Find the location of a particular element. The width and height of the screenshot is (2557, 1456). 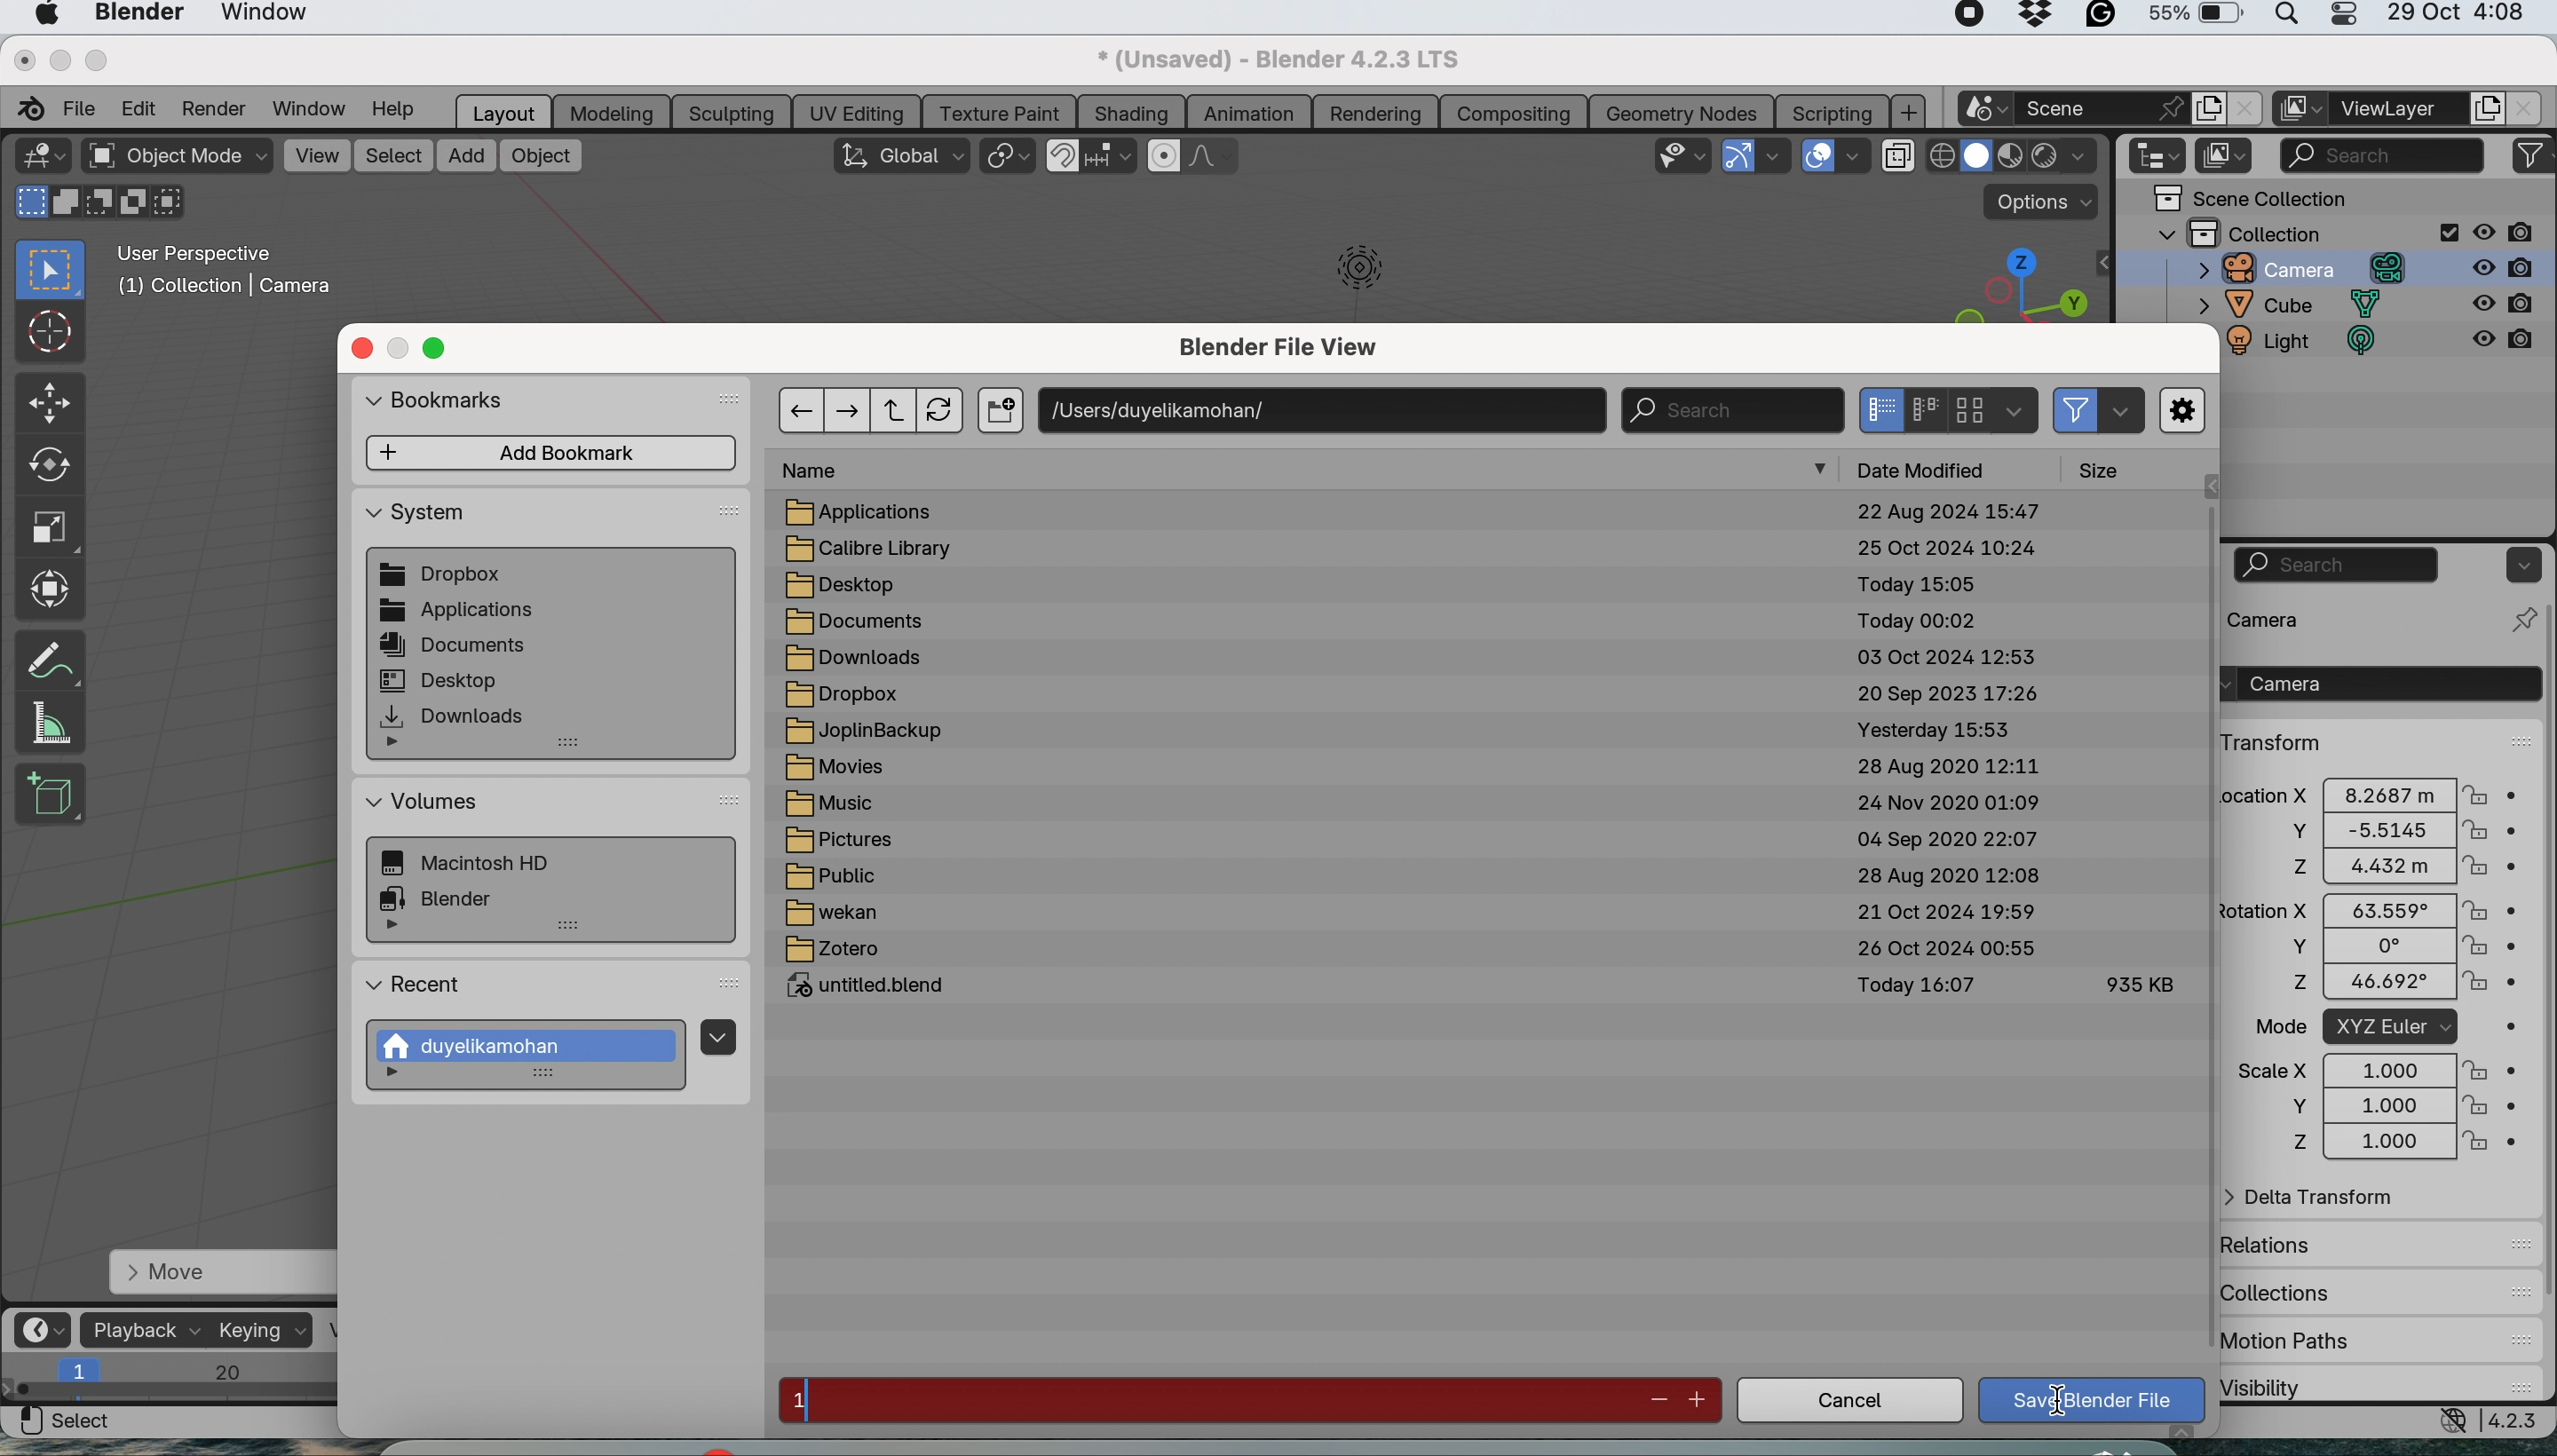

system logo is located at coordinates (46, 16).